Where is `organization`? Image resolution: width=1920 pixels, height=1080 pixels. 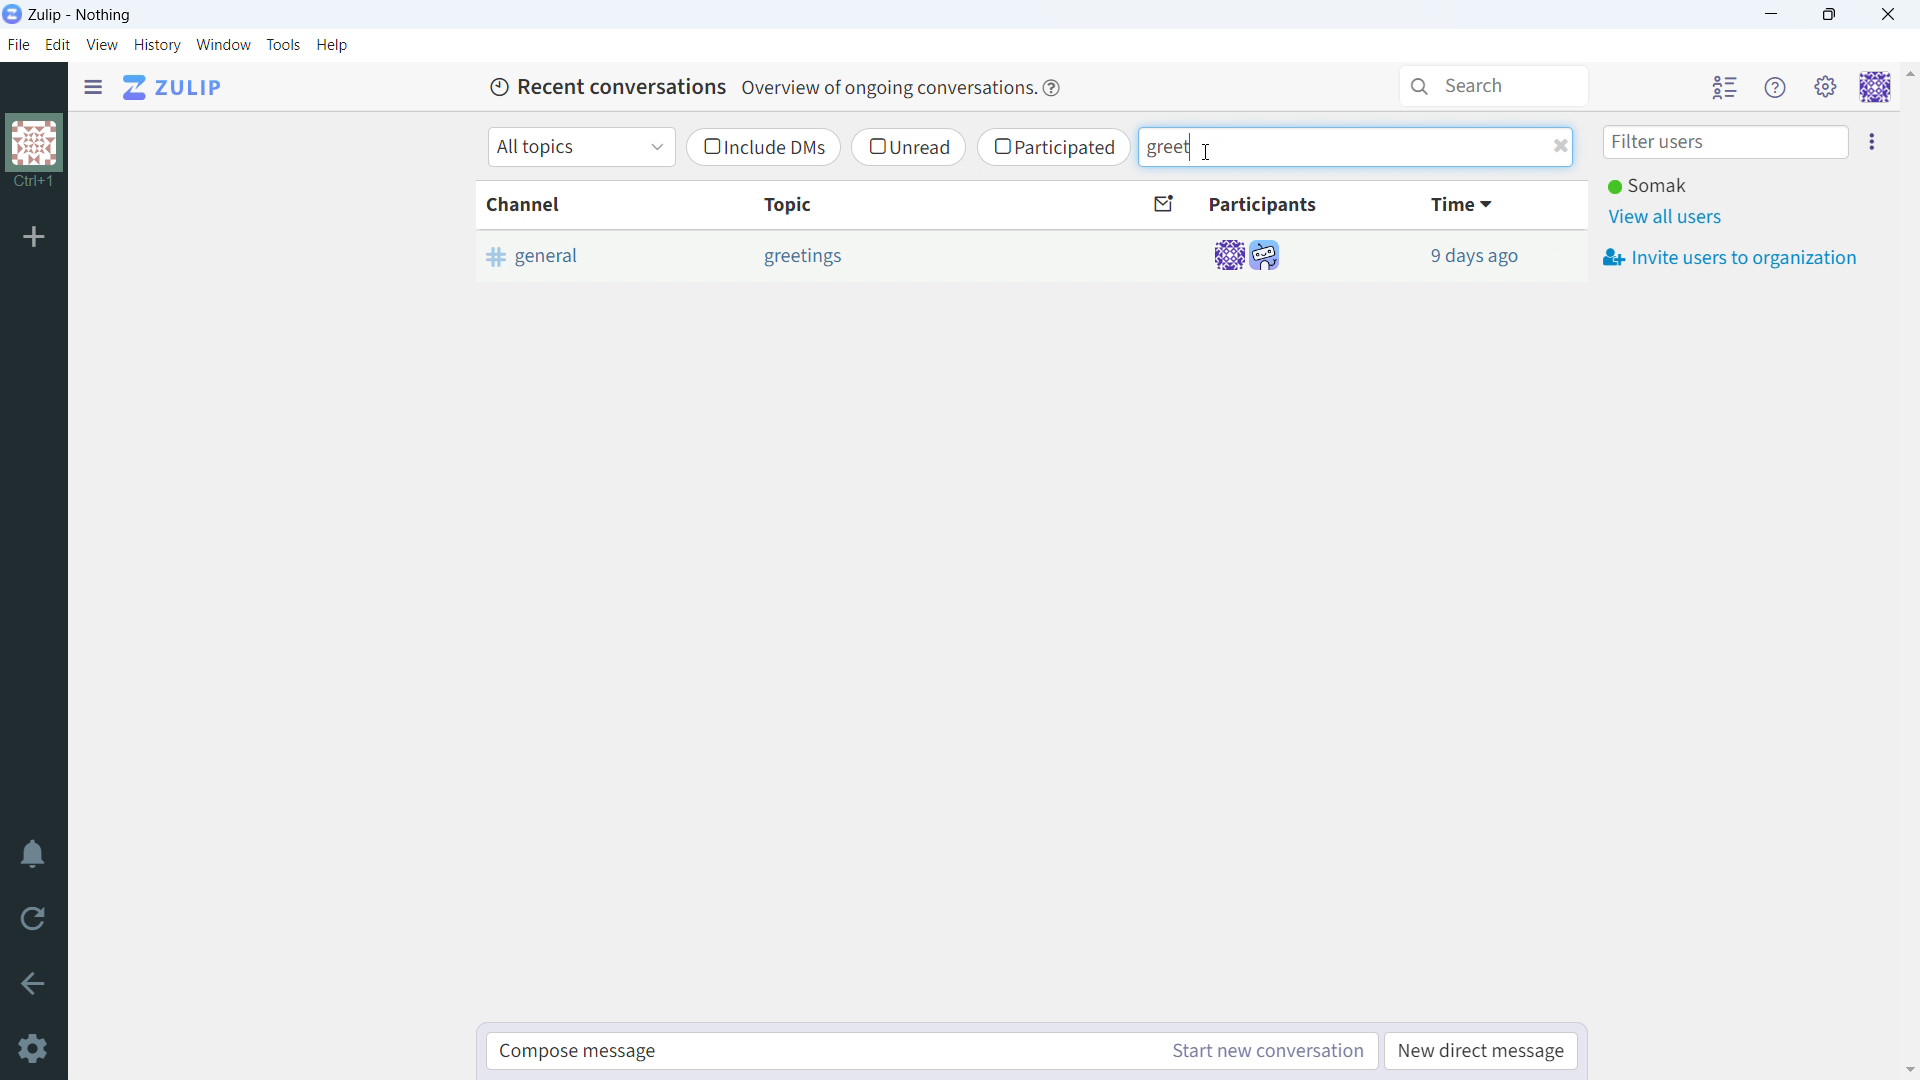 organization is located at coordinates (34, 142).